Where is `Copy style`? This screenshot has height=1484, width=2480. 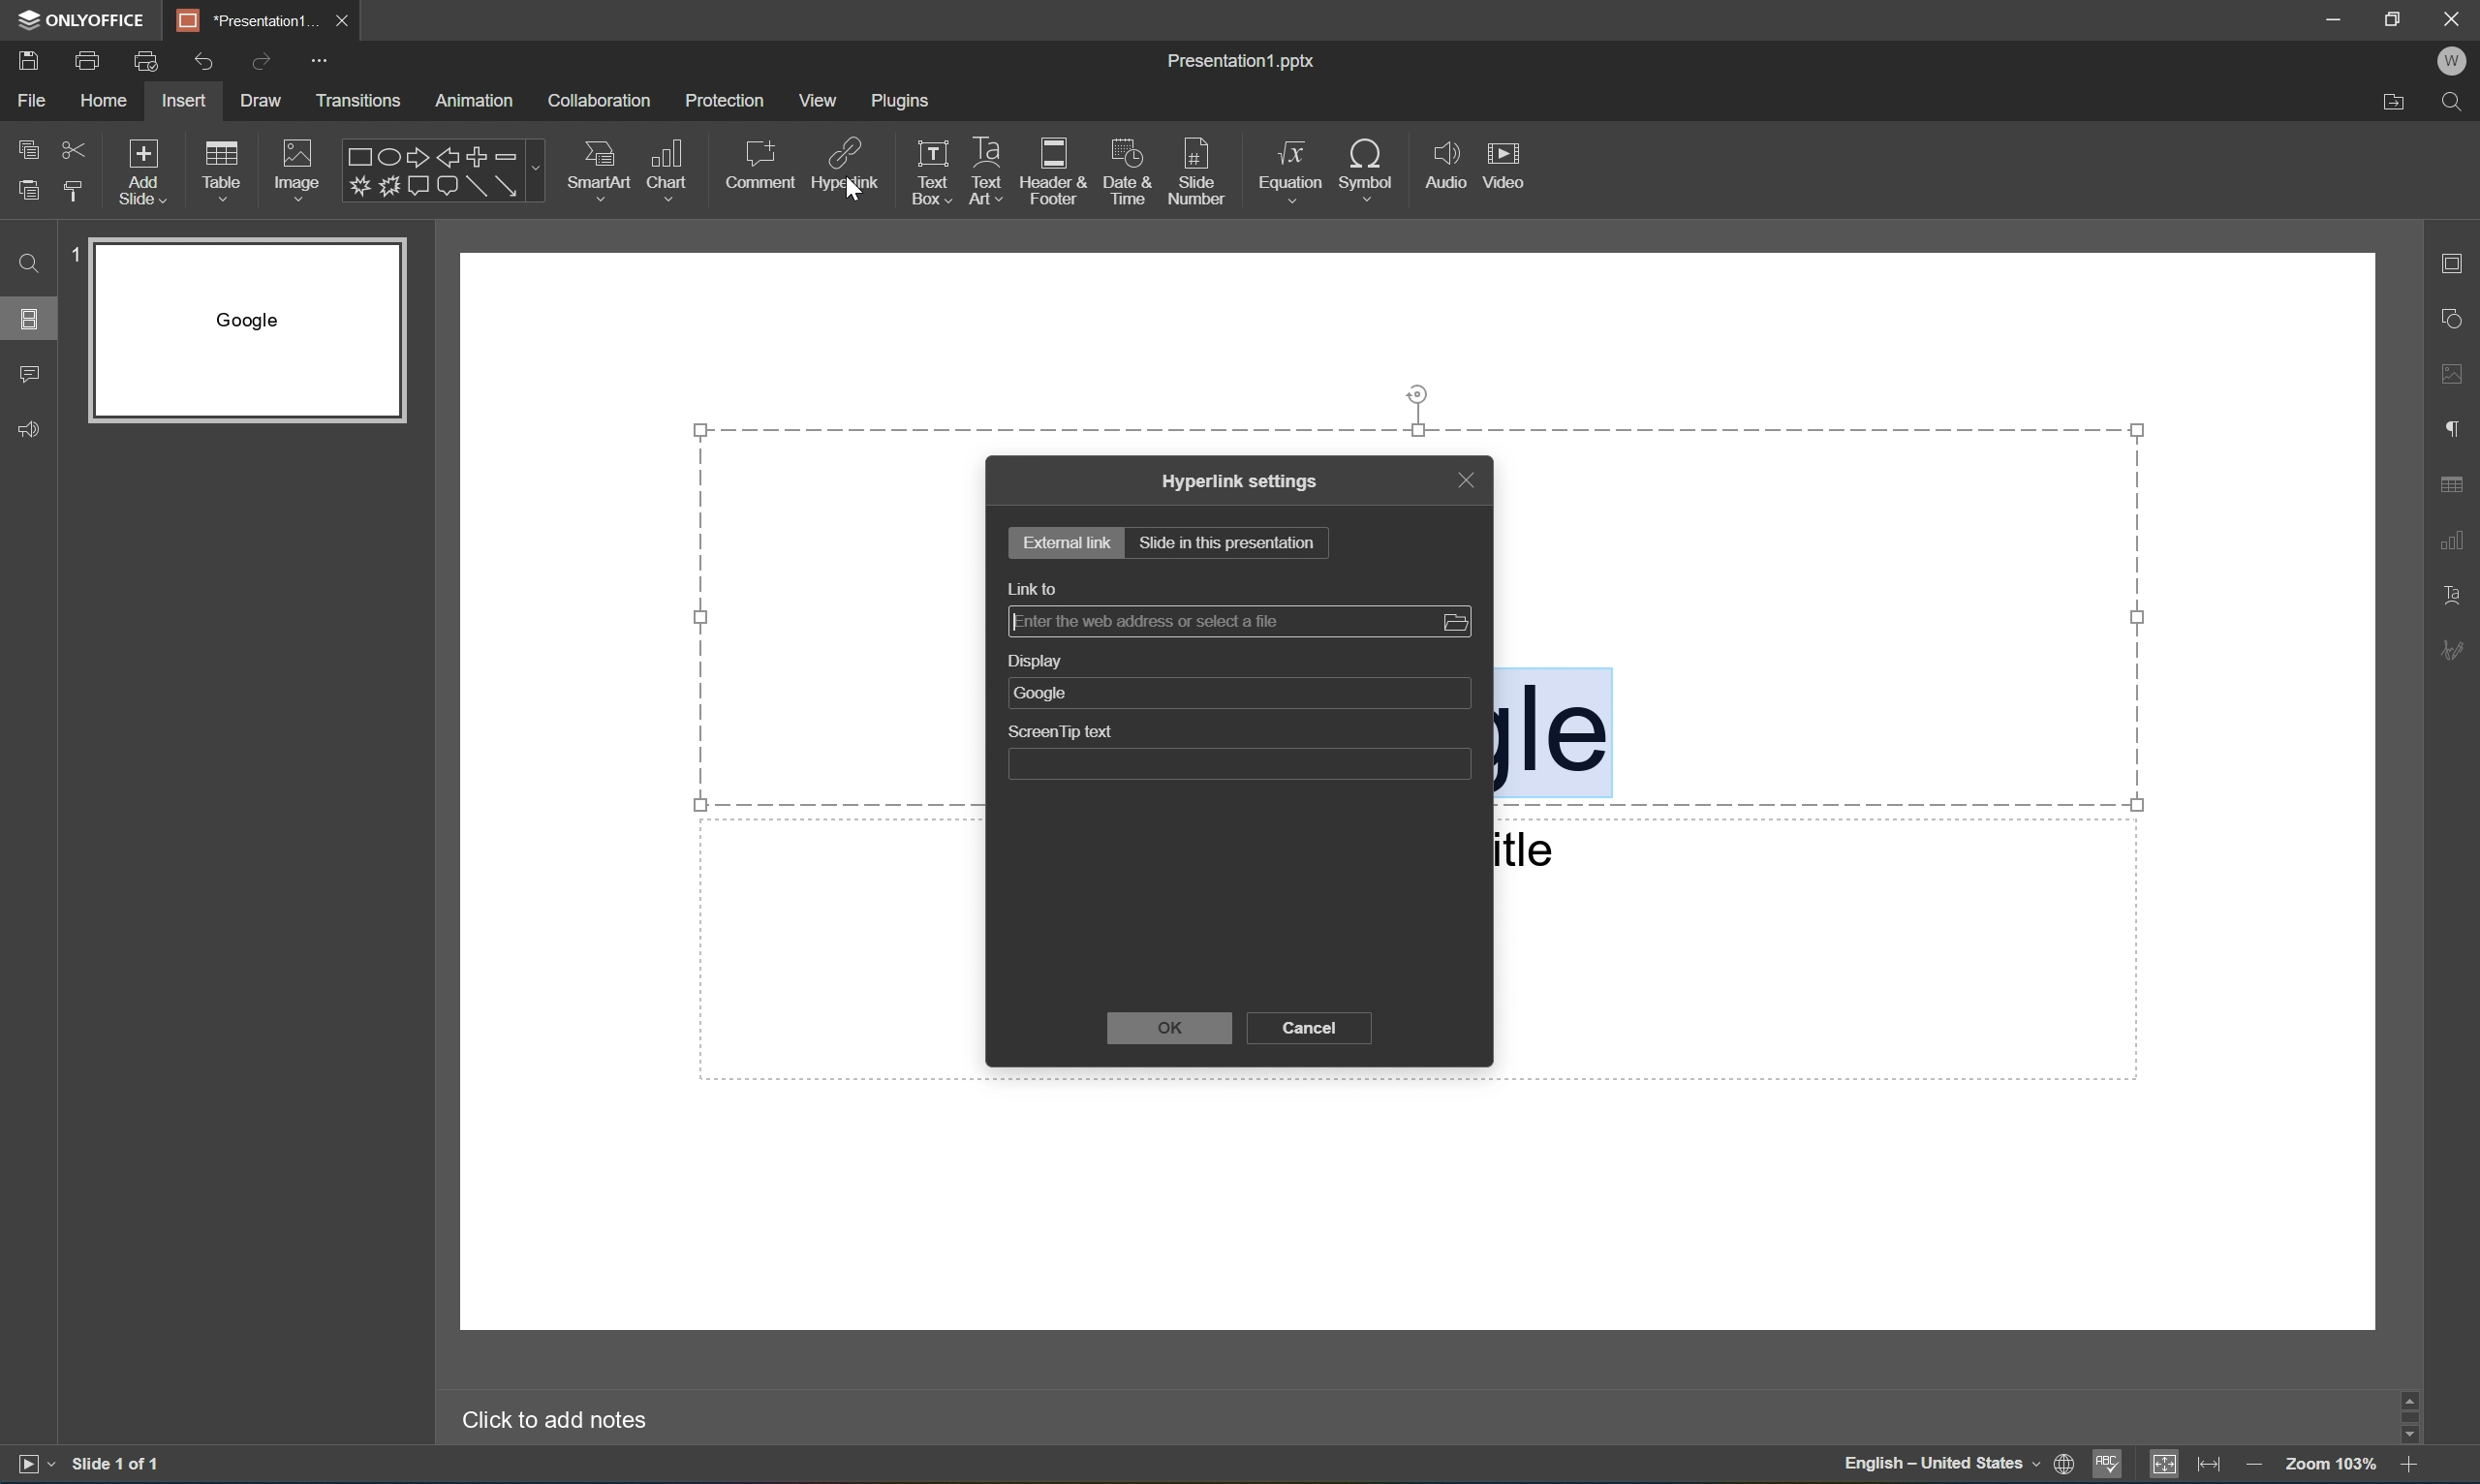
Copy style is located at coordinates (77, 192).